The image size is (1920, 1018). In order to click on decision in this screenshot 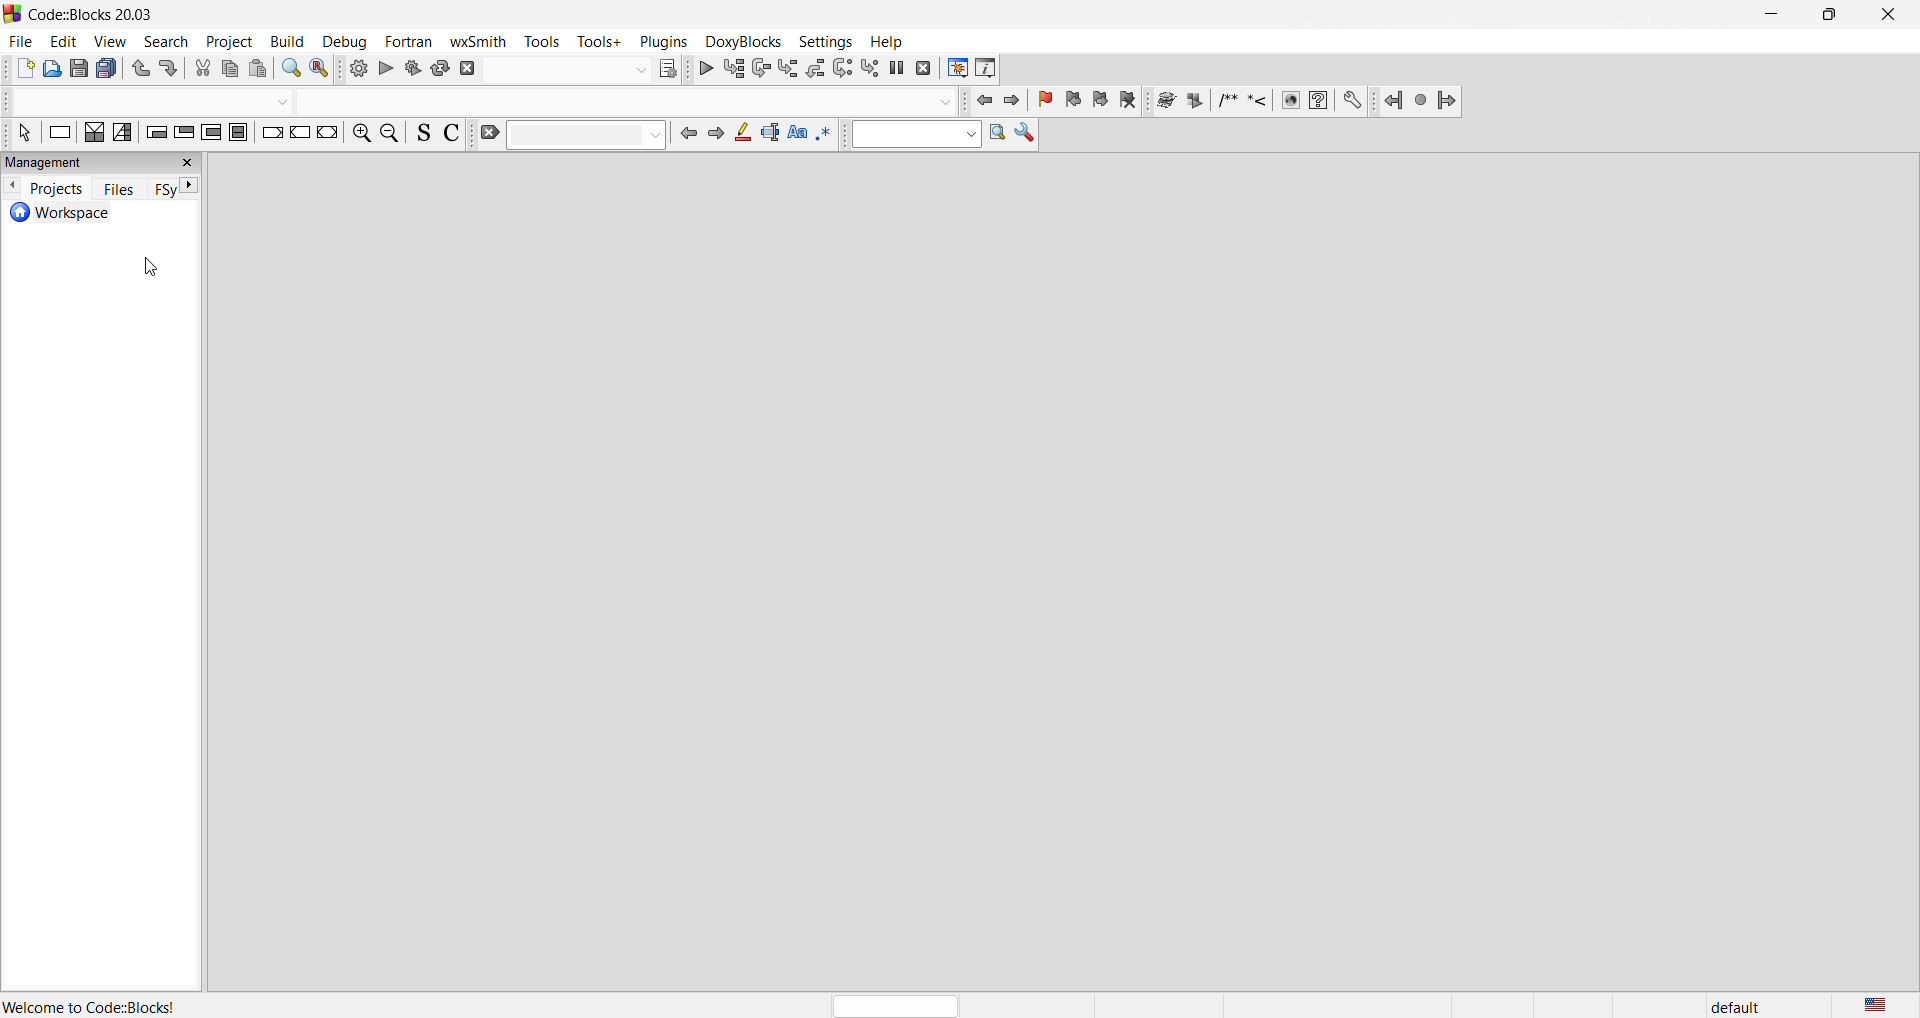, I will do `click(93, 133)`.